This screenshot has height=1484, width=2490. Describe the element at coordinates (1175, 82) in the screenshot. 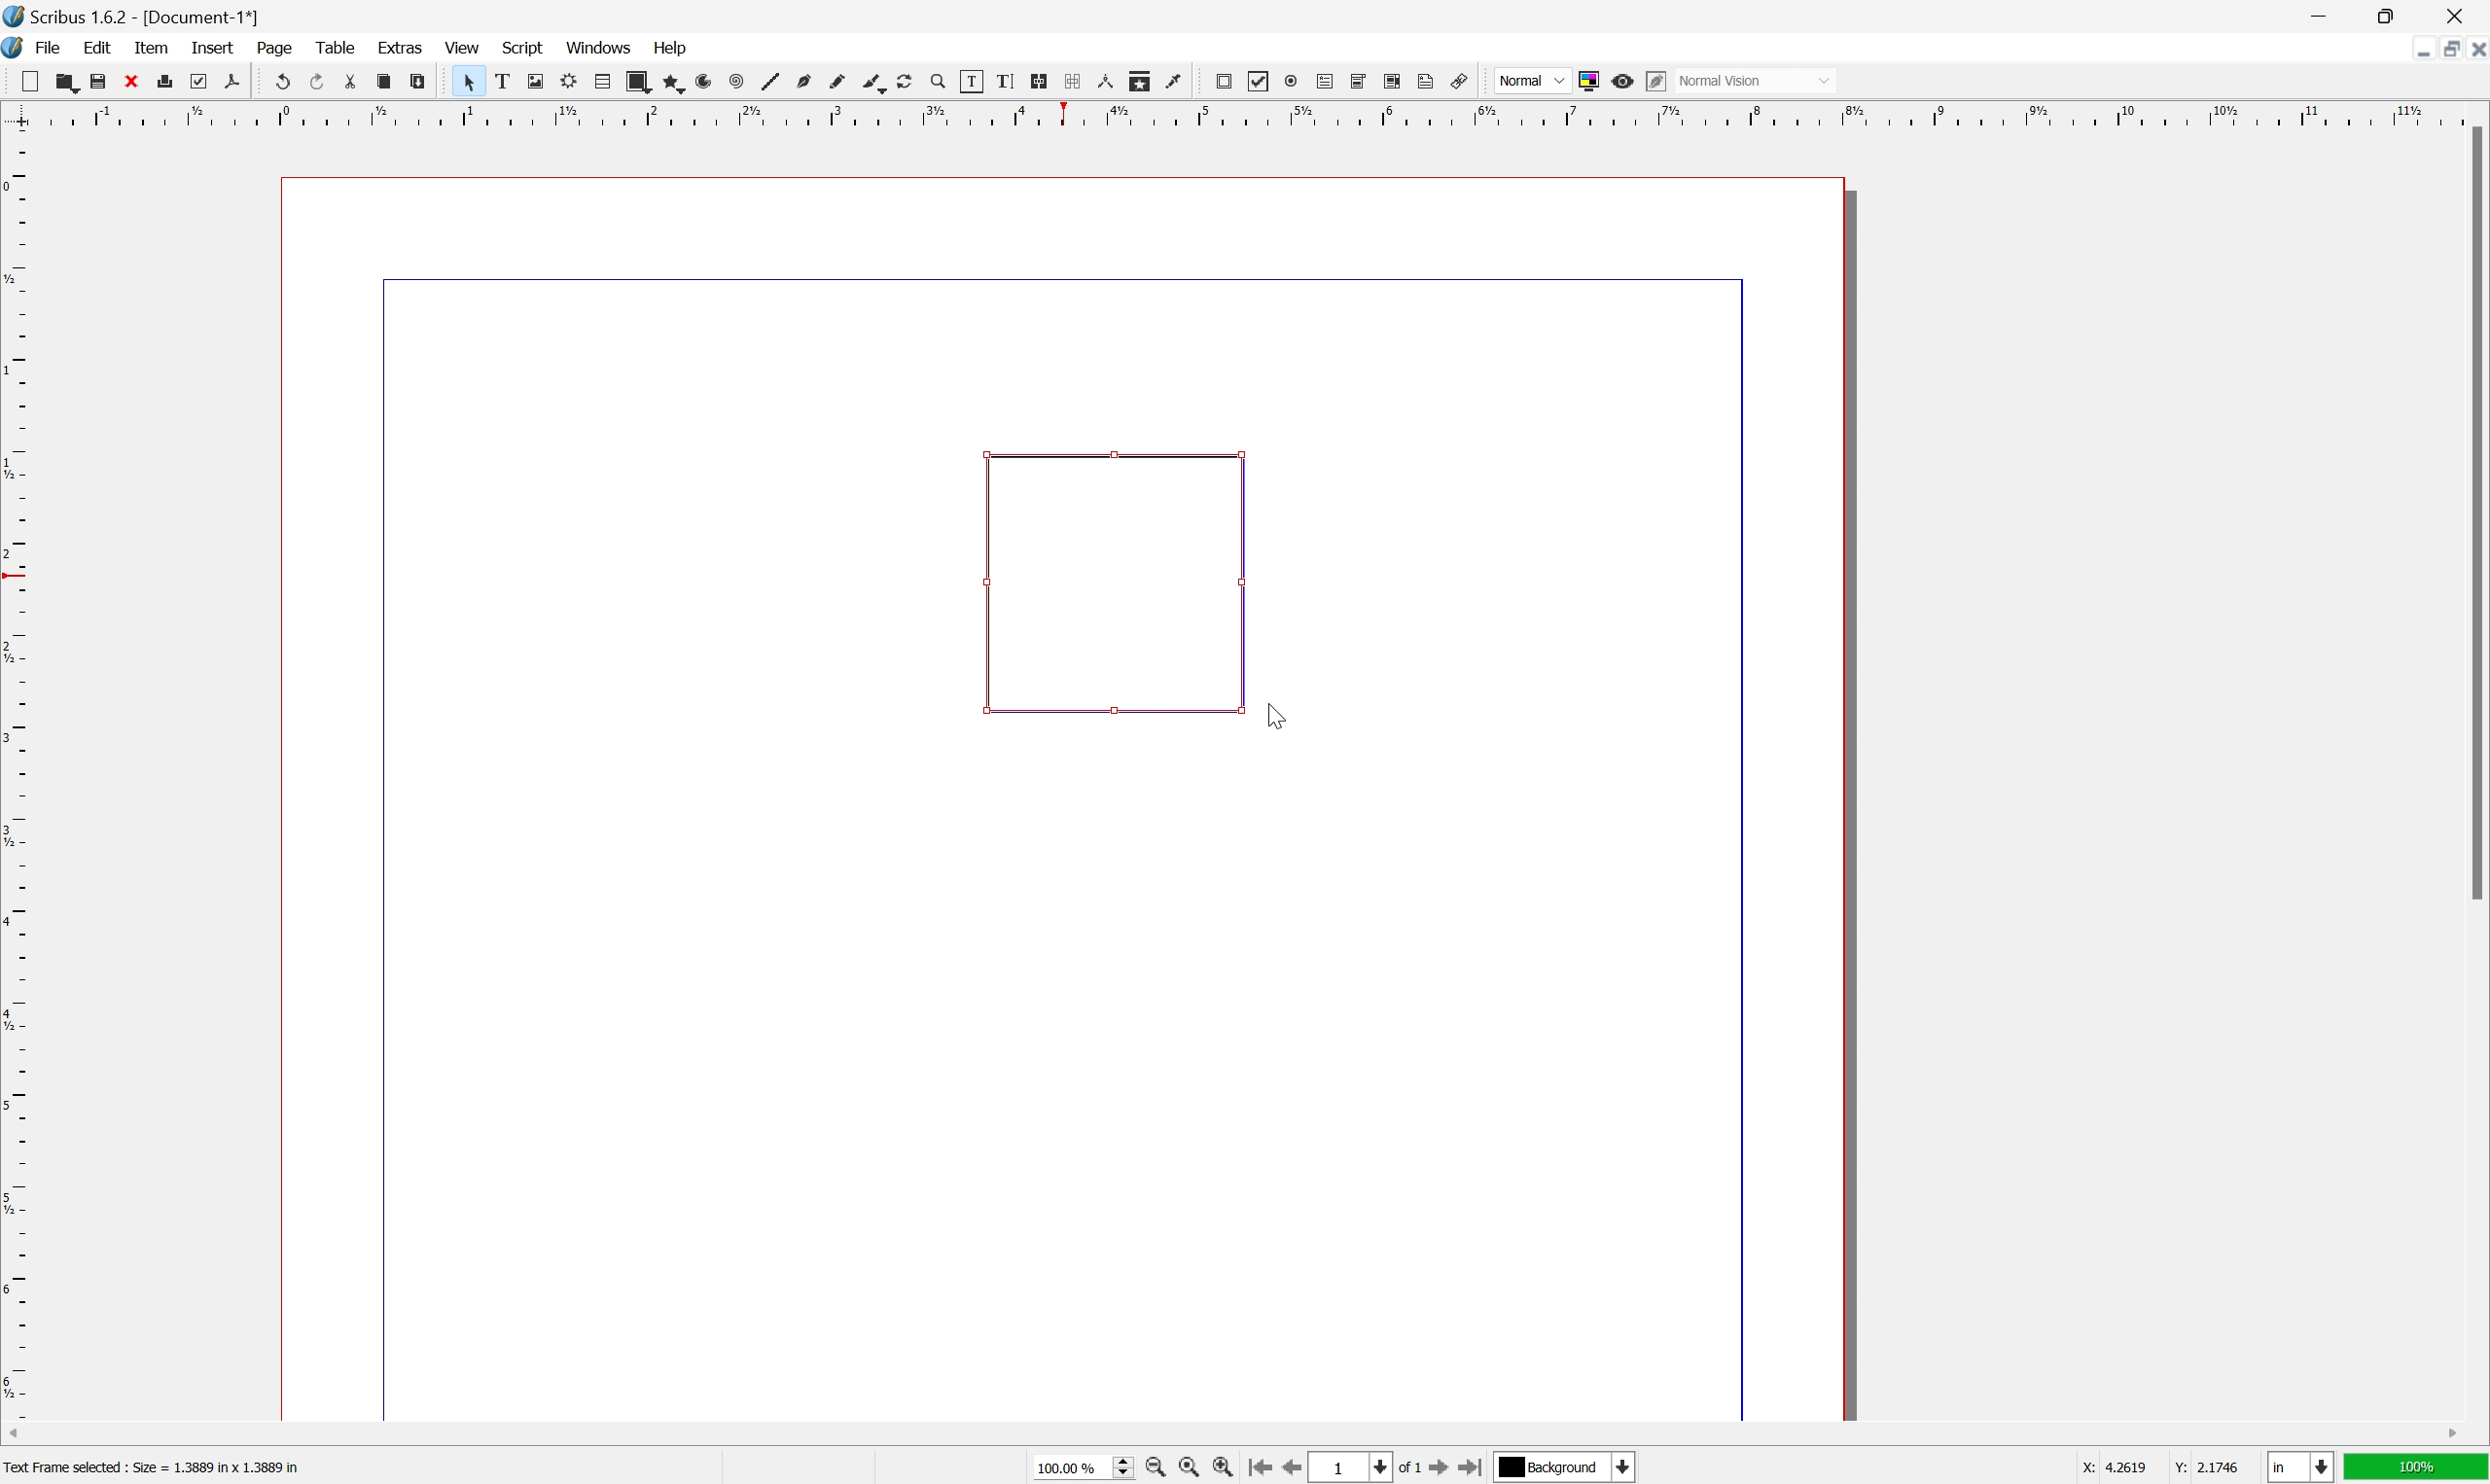

I see `eye dropper` at that location.